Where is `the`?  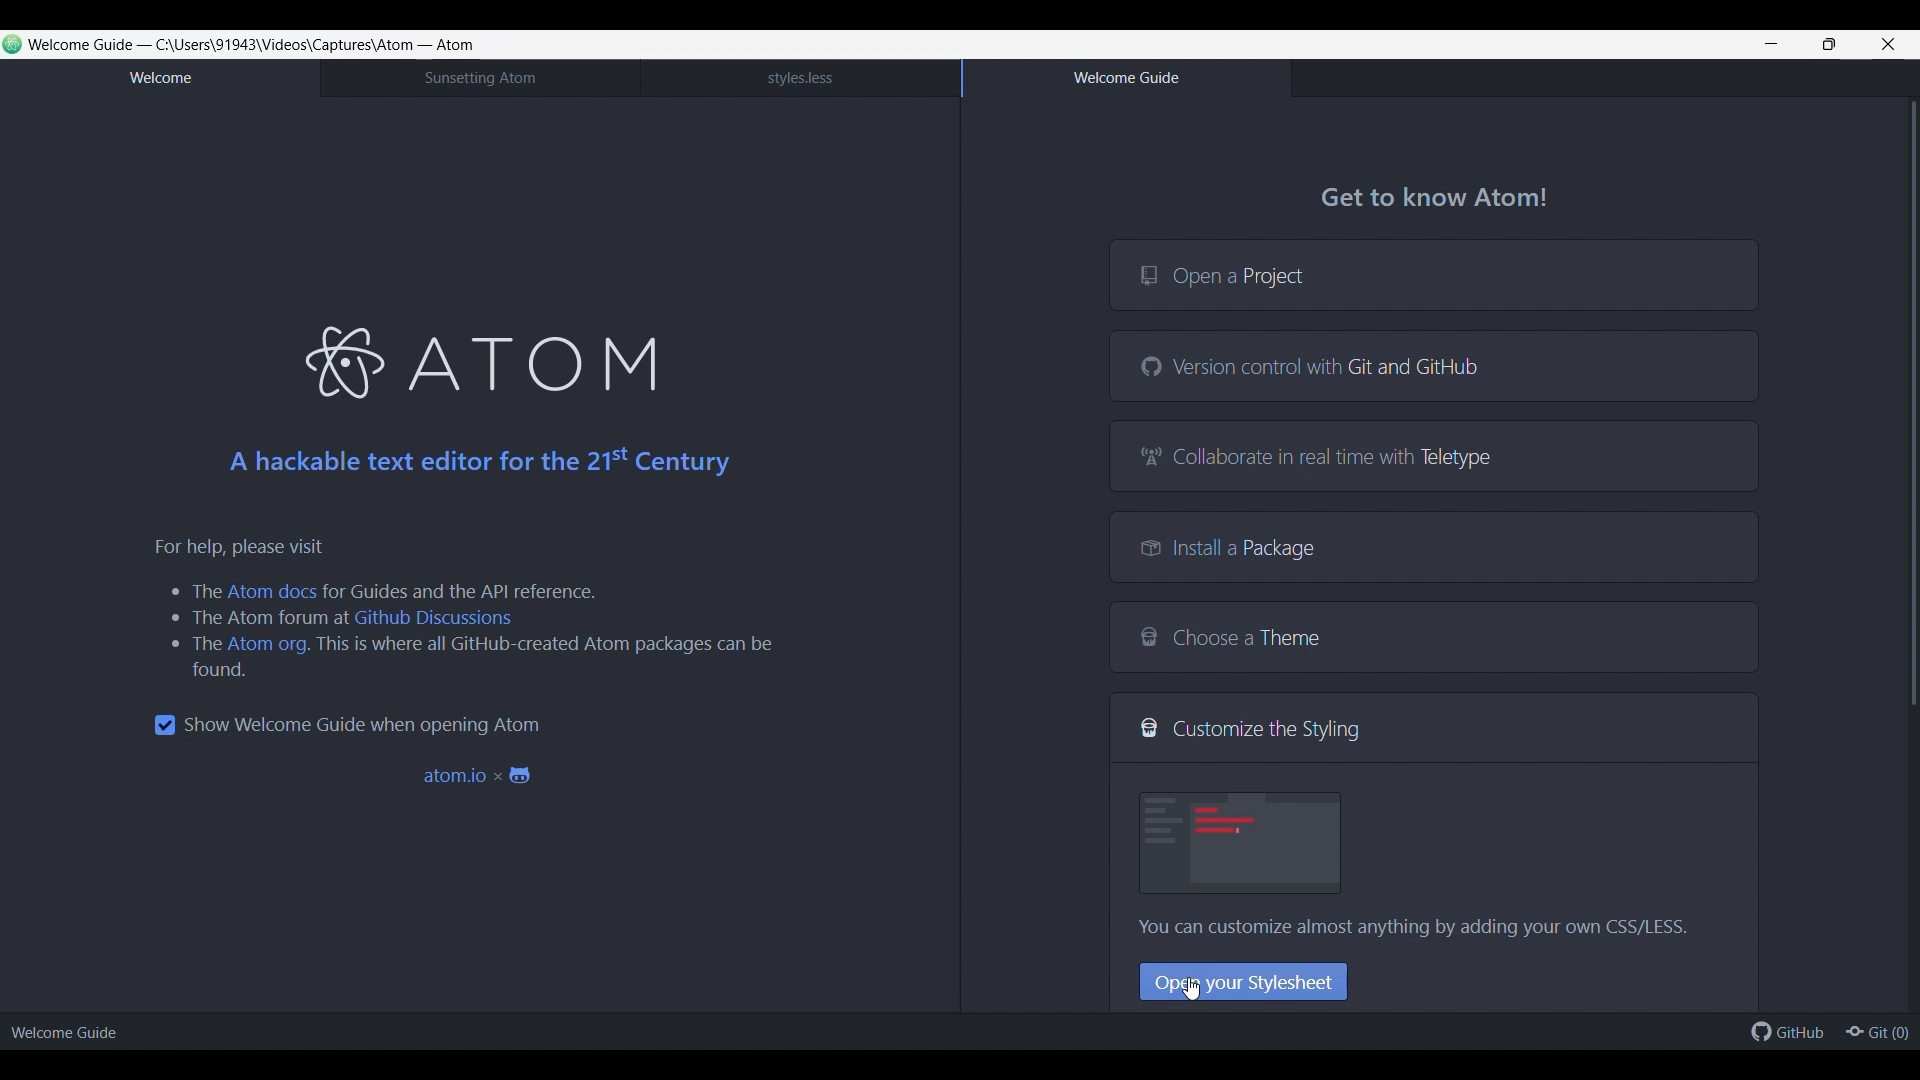 the is located at coordinates (191, 645).